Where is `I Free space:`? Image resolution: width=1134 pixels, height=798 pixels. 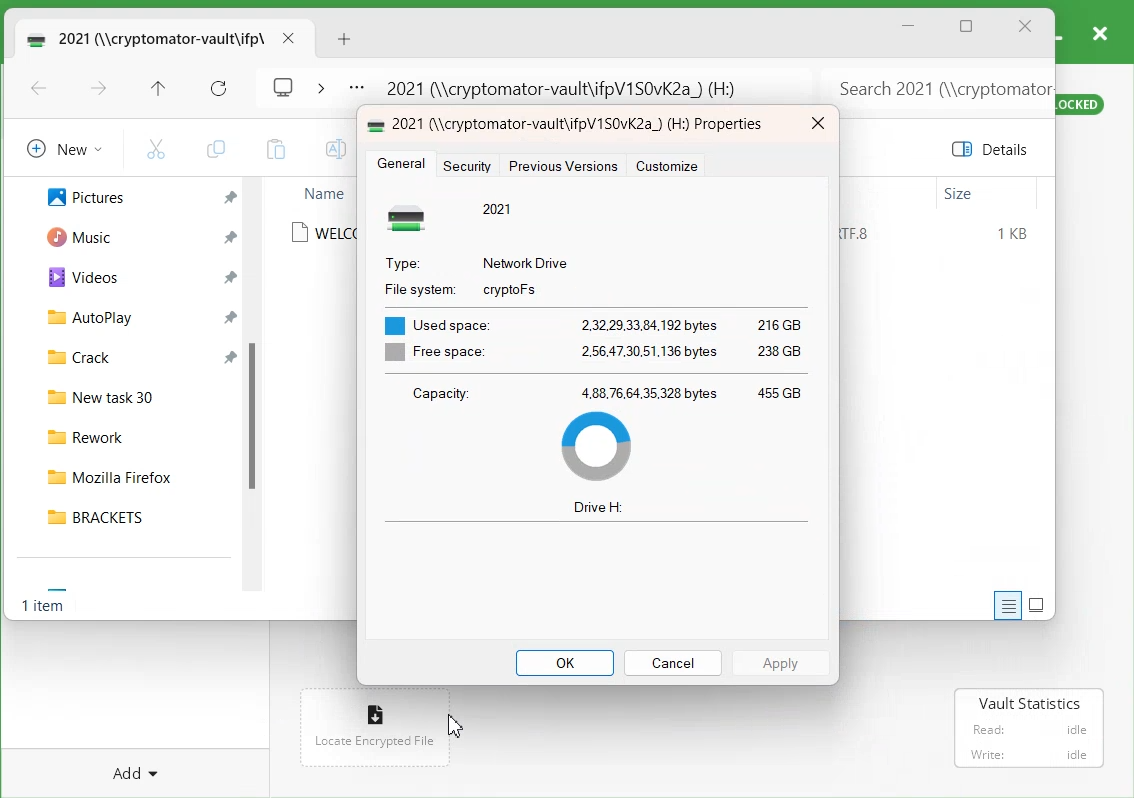 I Free space: is located at coordinates (431, 353).